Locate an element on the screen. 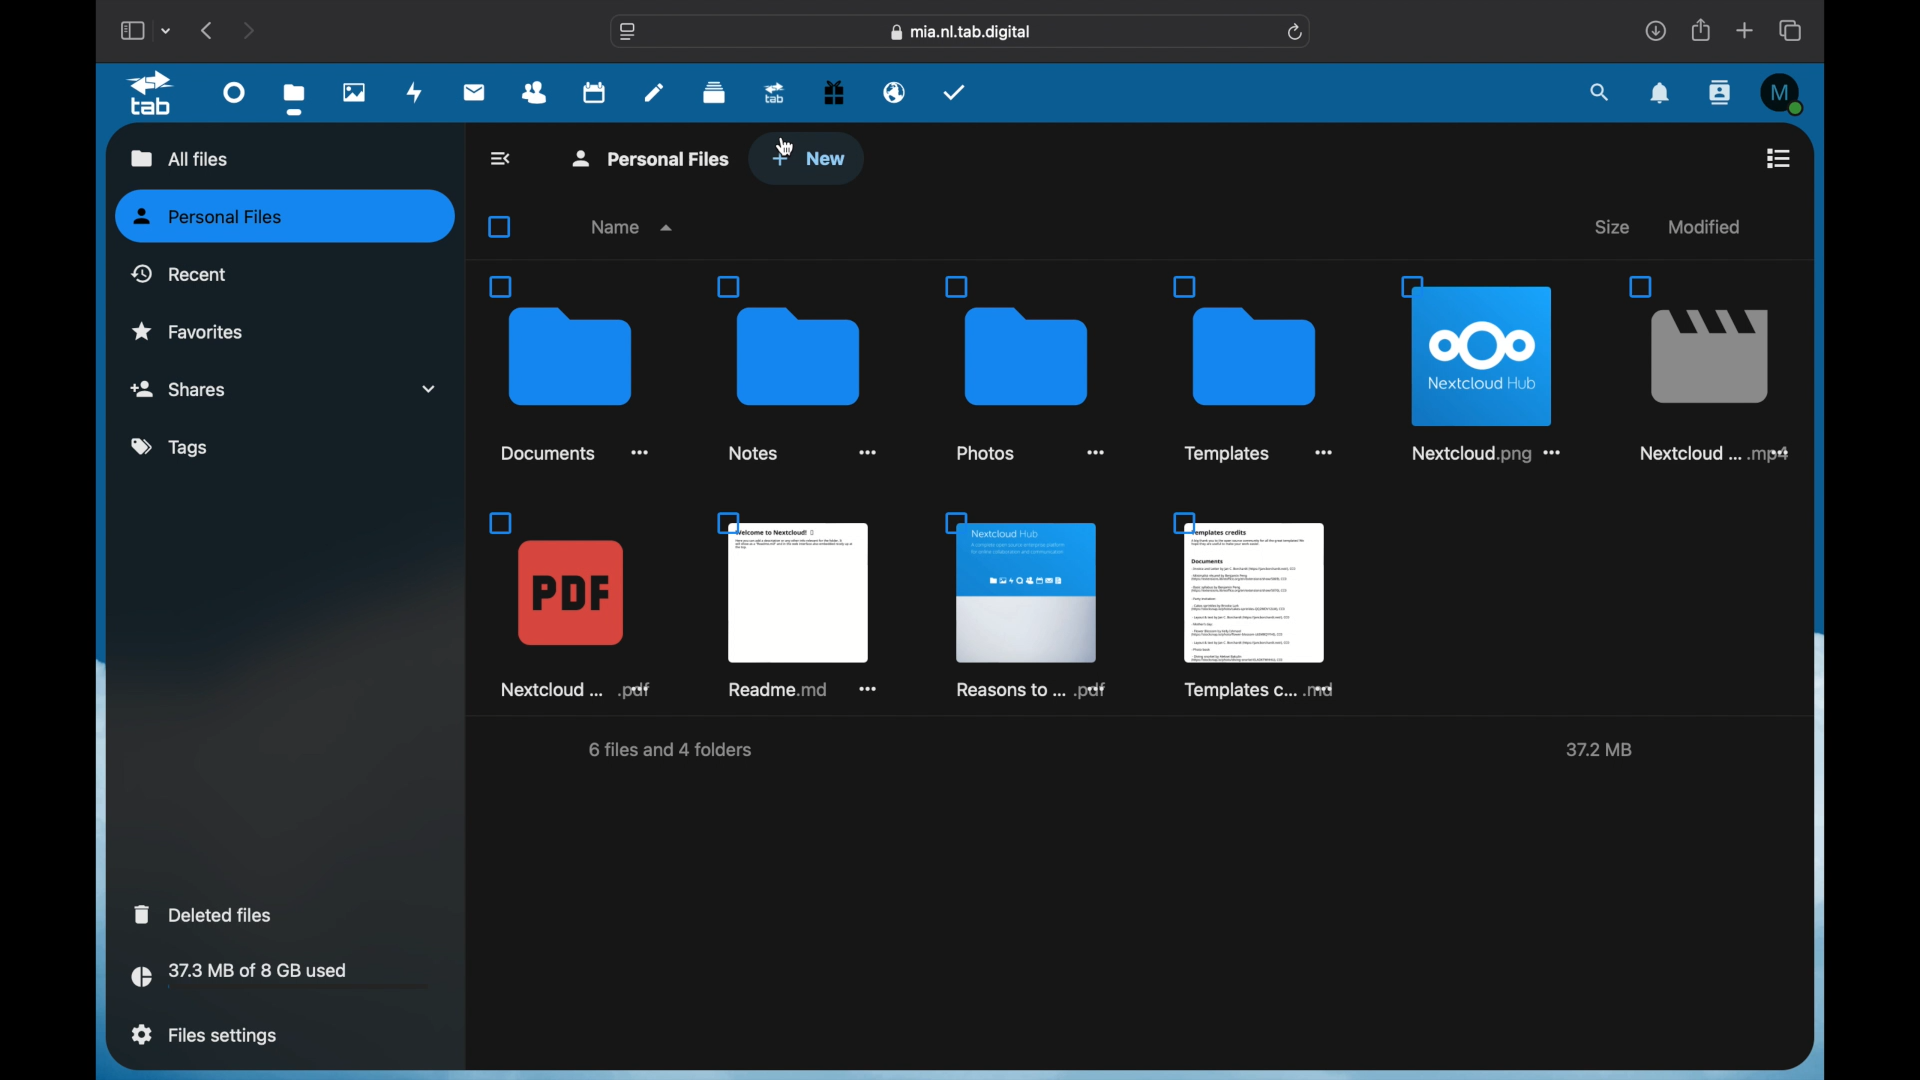  storage is located at coordinates (280, 978).